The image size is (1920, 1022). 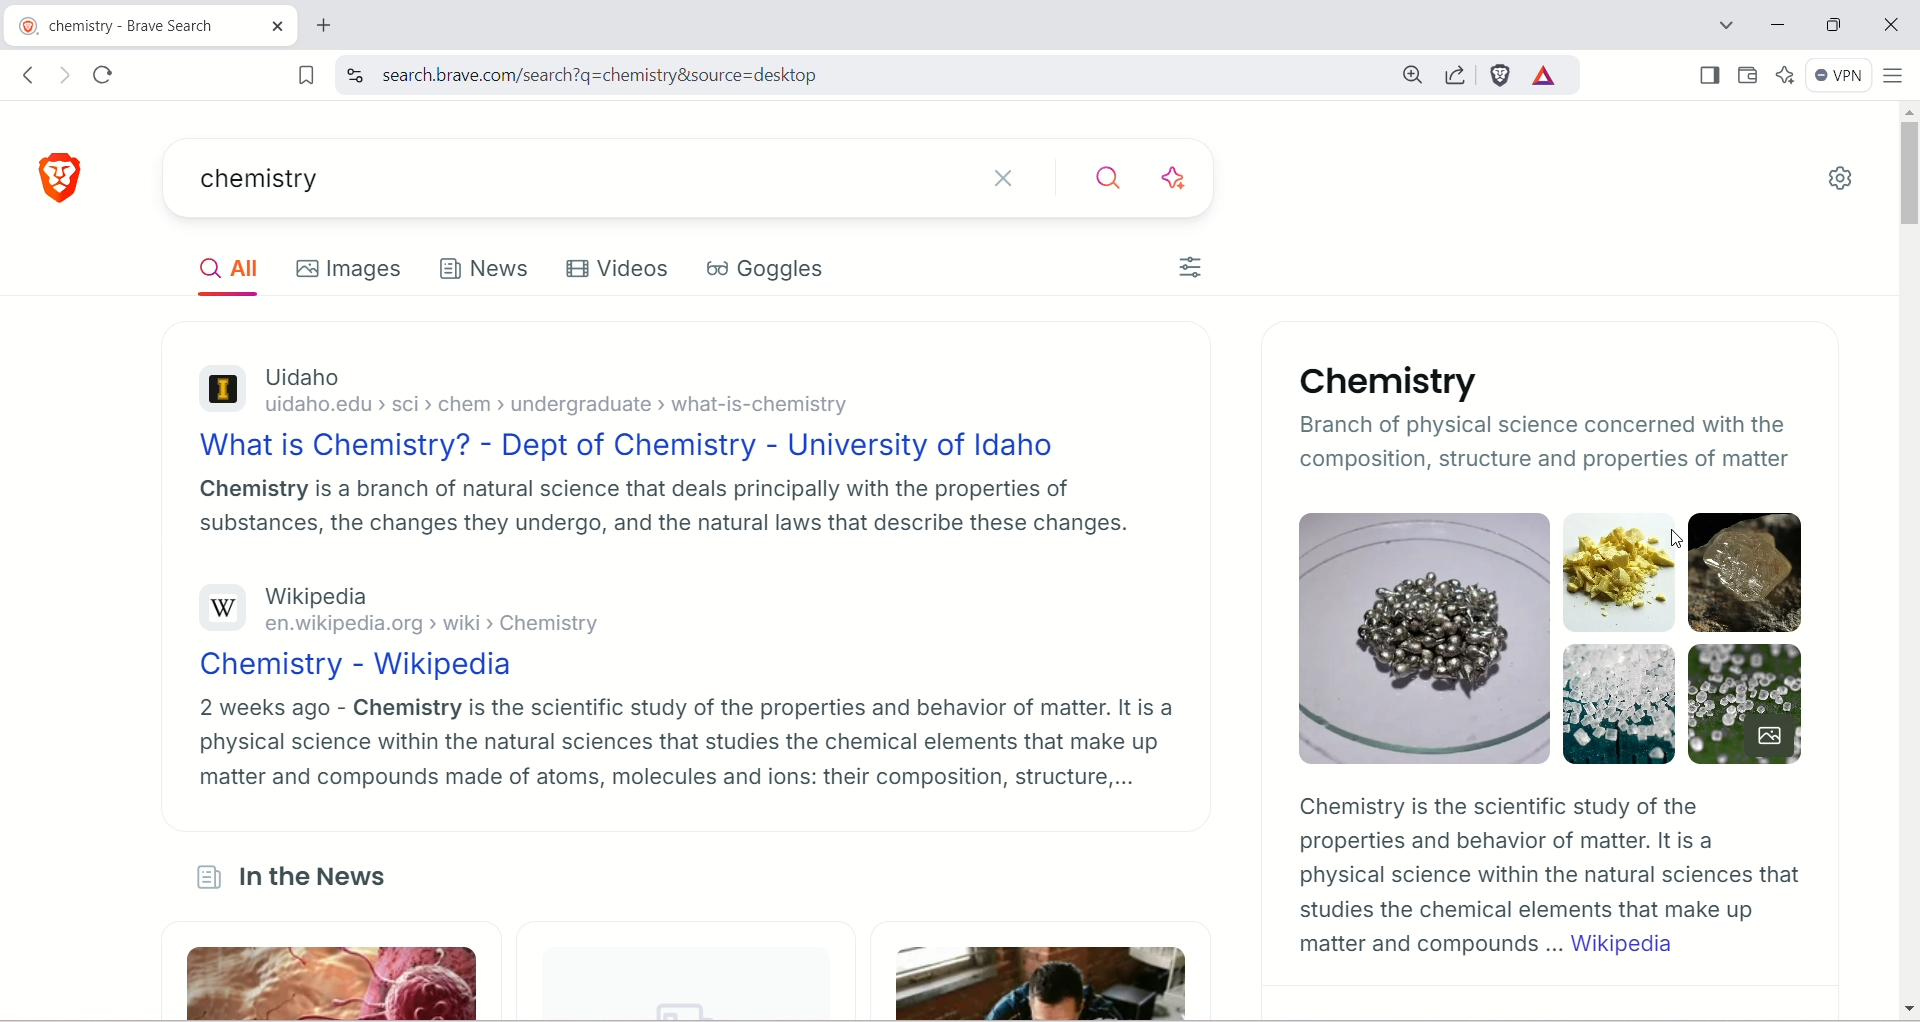 What do you see at coordinates (104, 76) in the screenshot?
I see `reload` at bounding box center [104, 76].